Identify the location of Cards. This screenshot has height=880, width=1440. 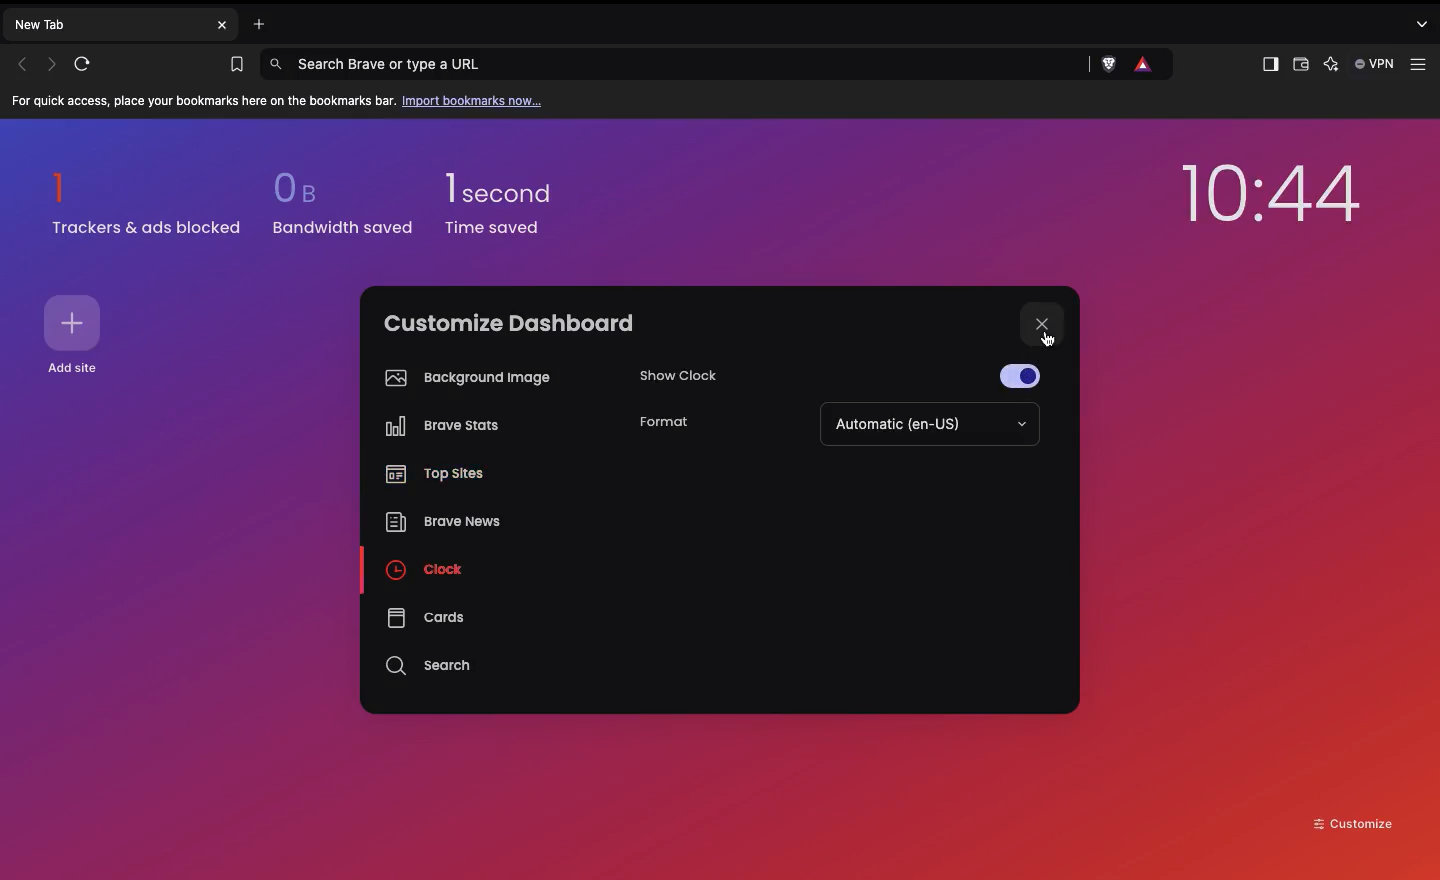
(425, 617).